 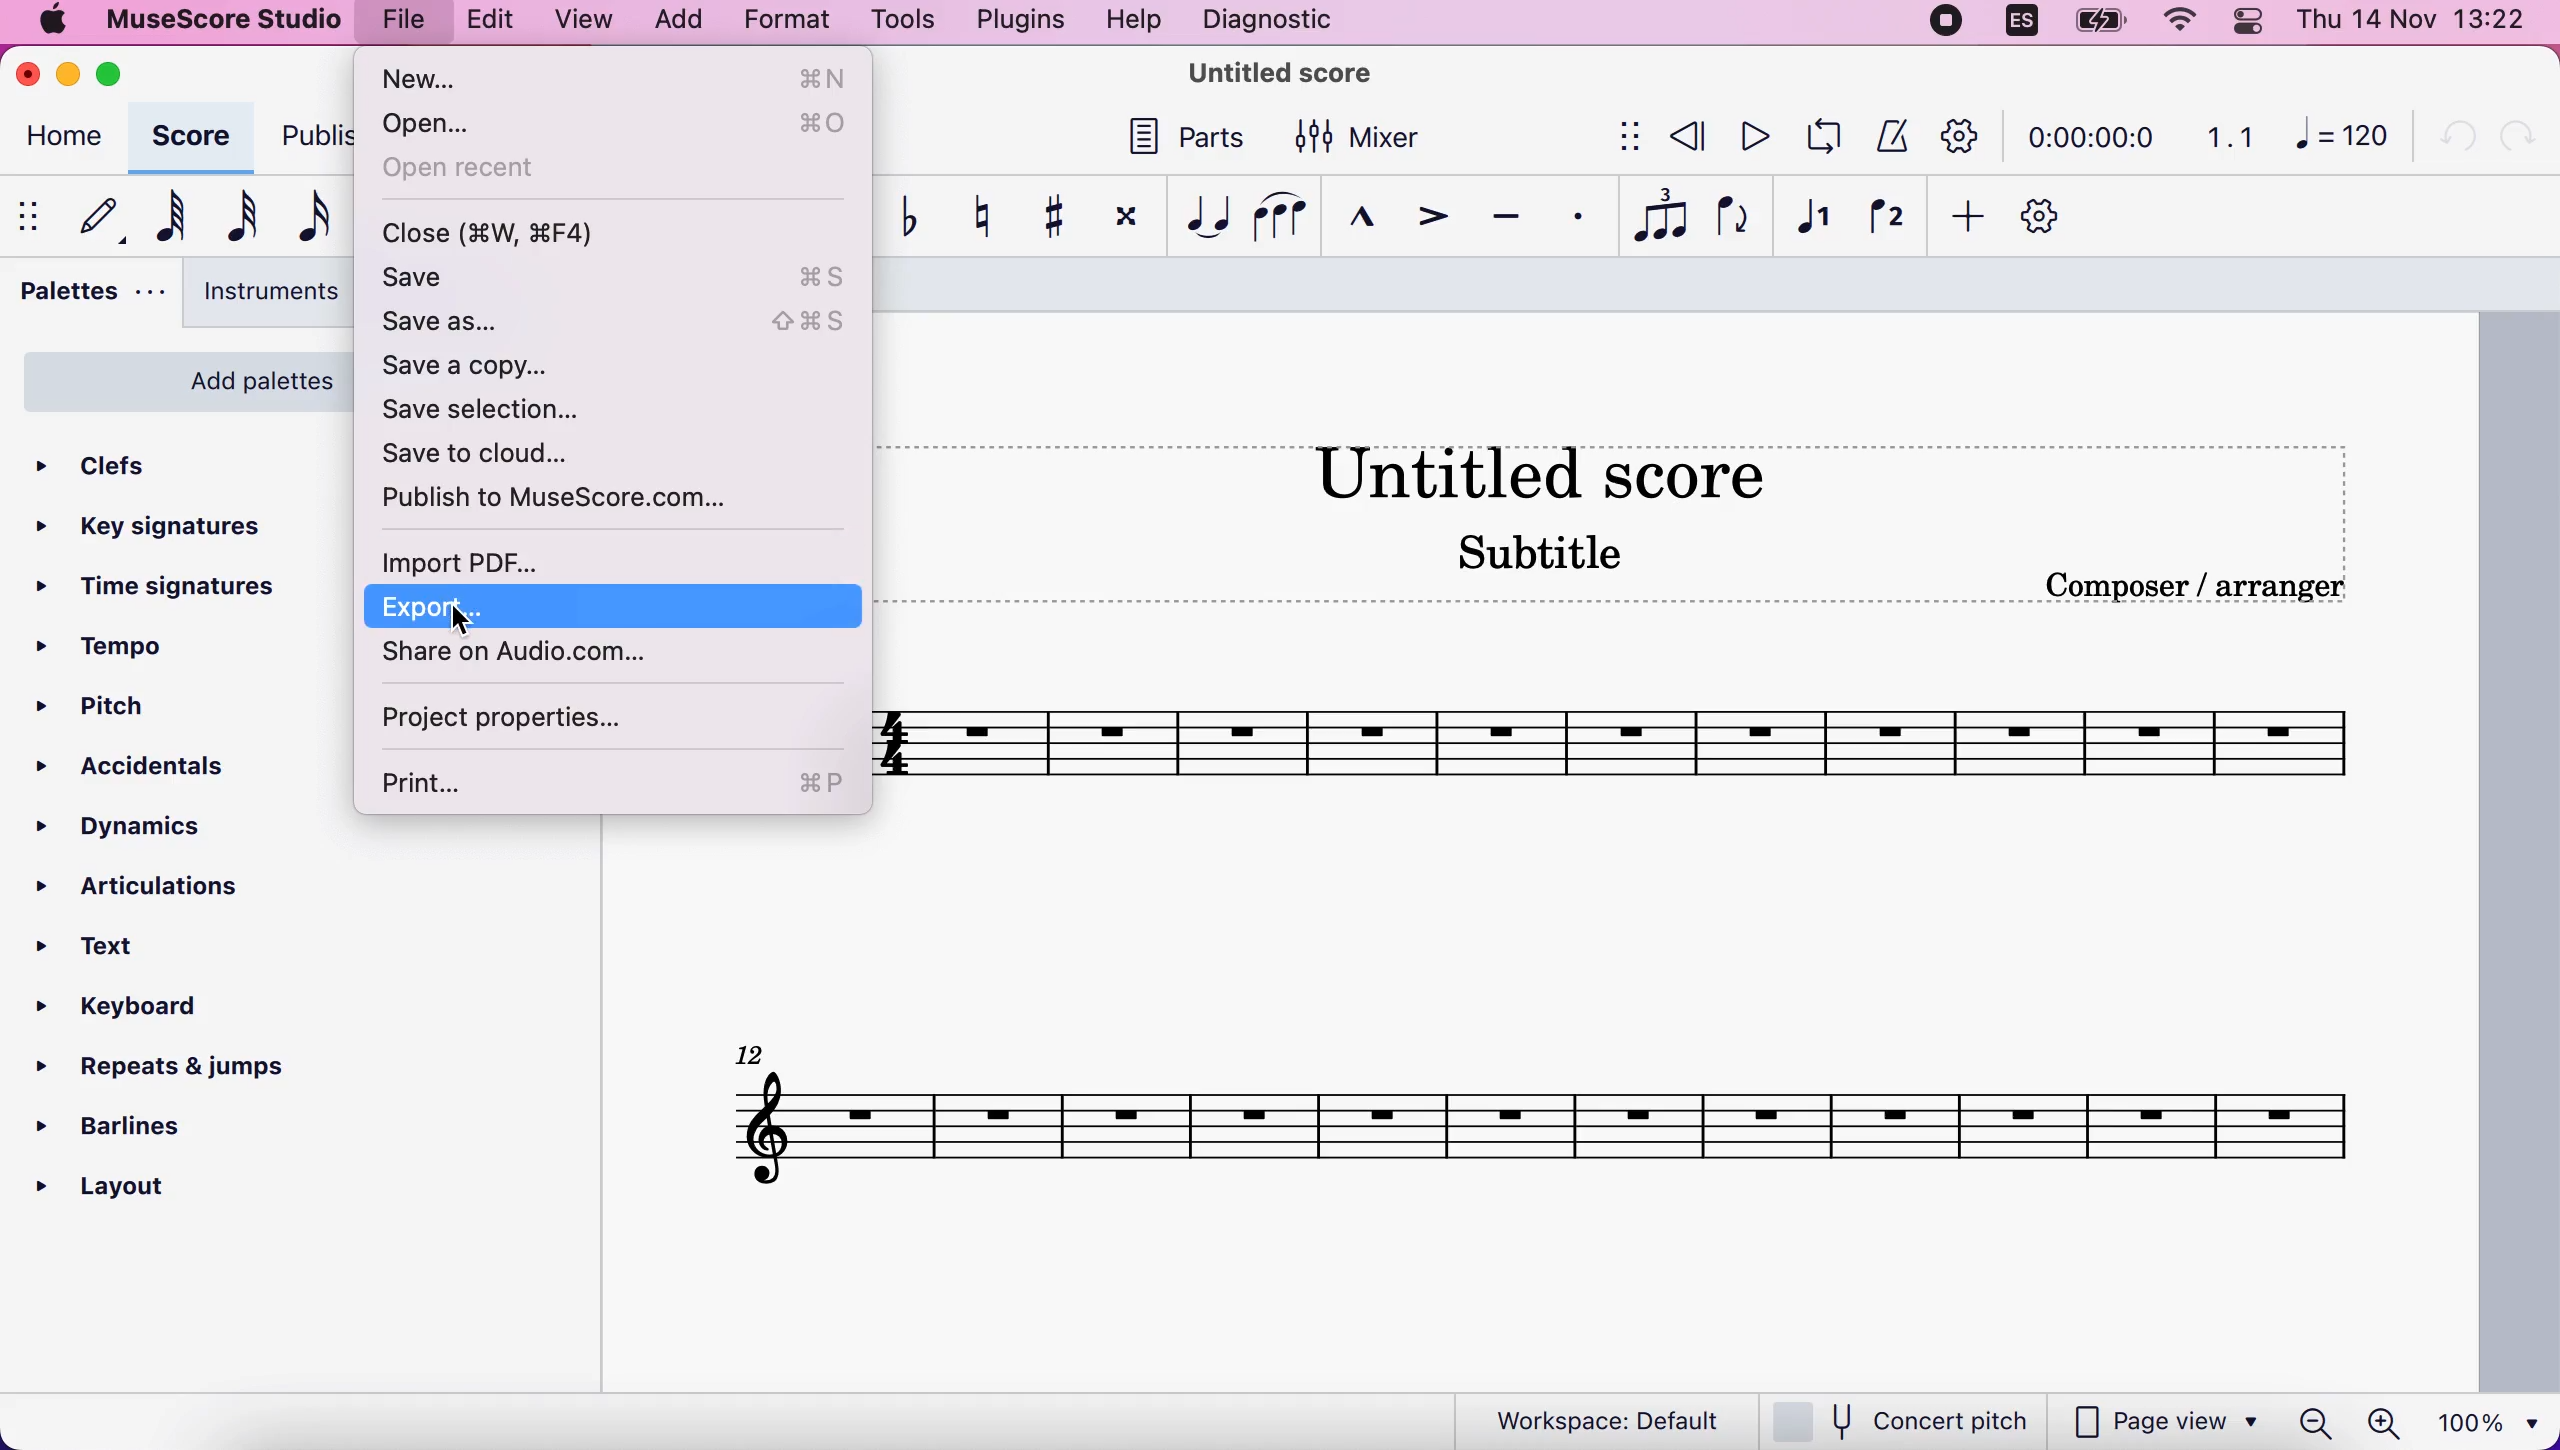 I want to click on toggle sharp, so click(x=1048, y=215).